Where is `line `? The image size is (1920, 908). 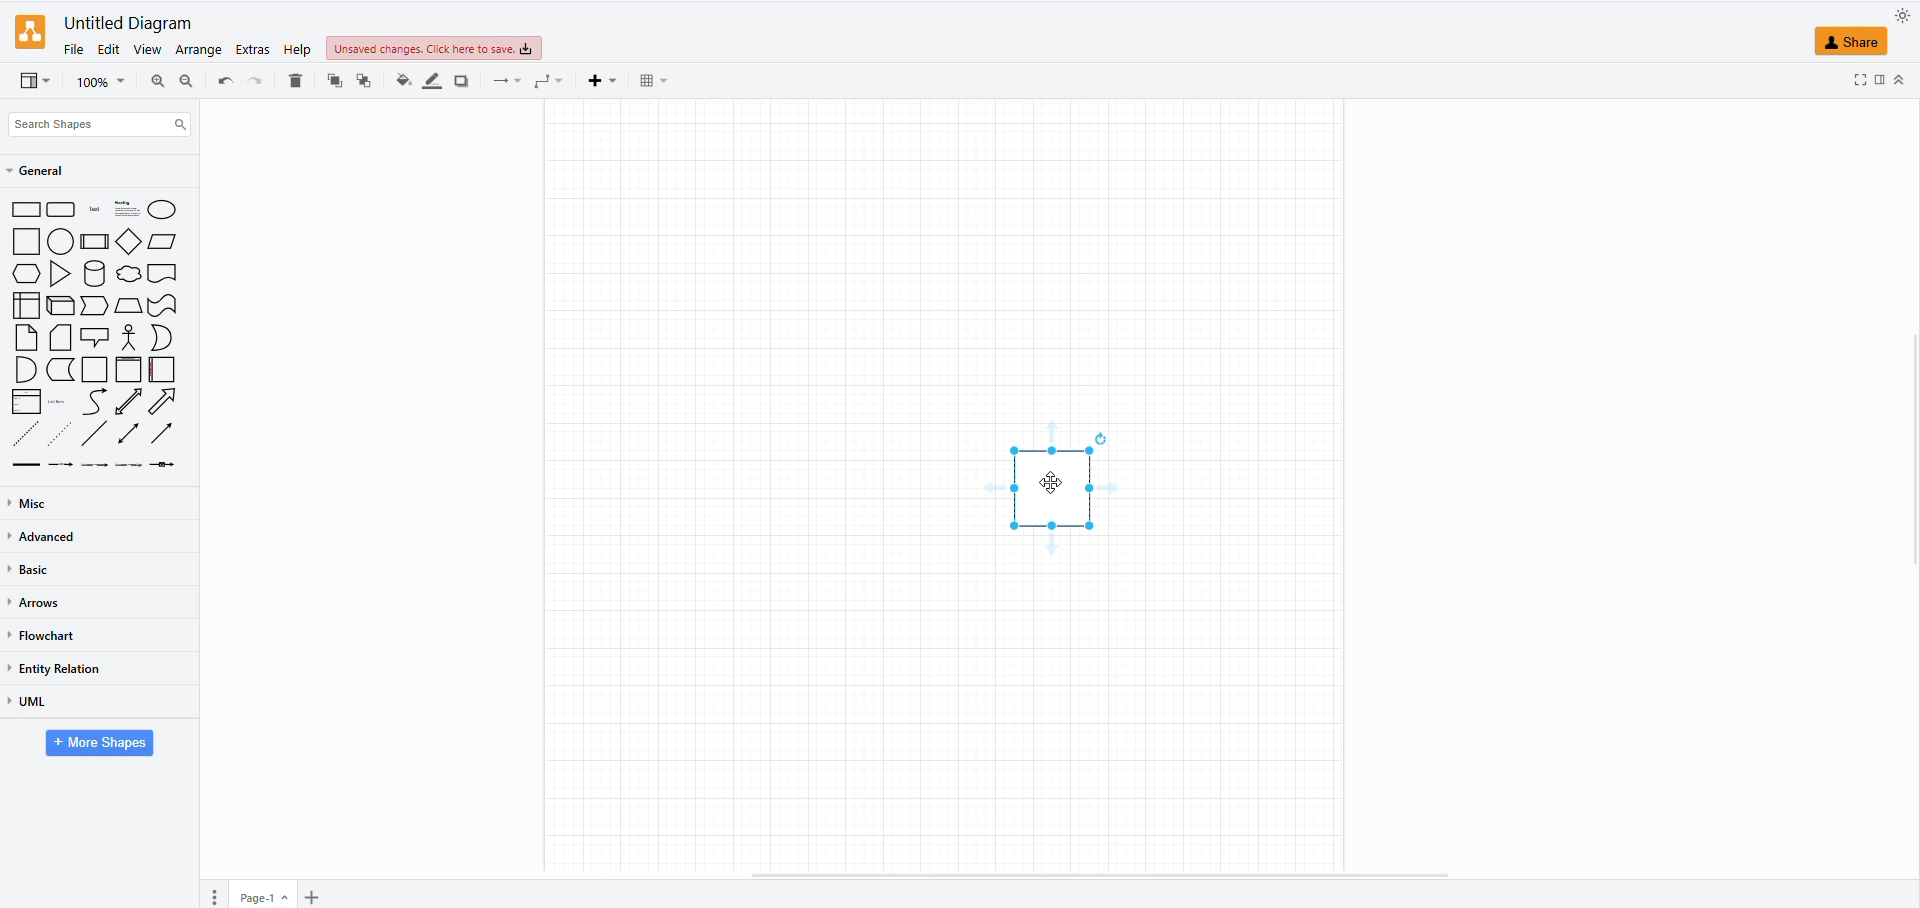
line  is located at coordinates (95, 434).